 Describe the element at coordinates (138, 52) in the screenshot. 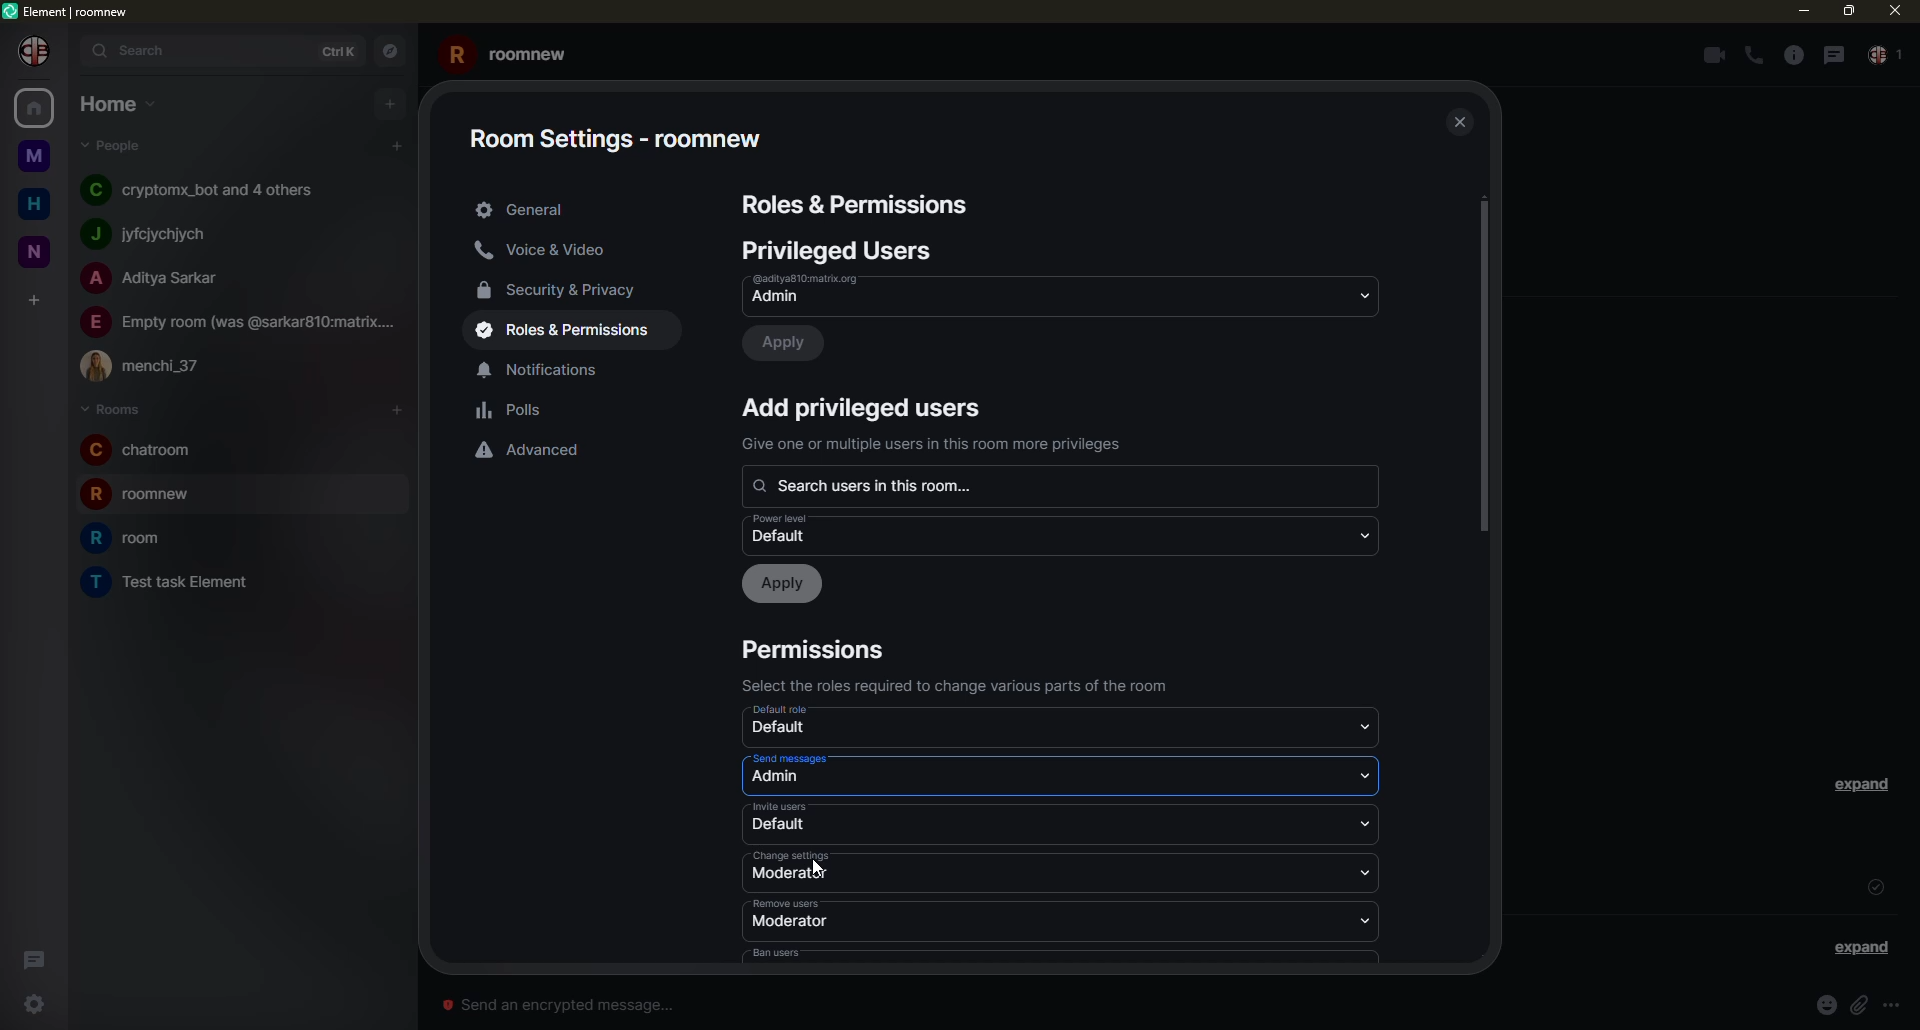

I see `search` at that location.